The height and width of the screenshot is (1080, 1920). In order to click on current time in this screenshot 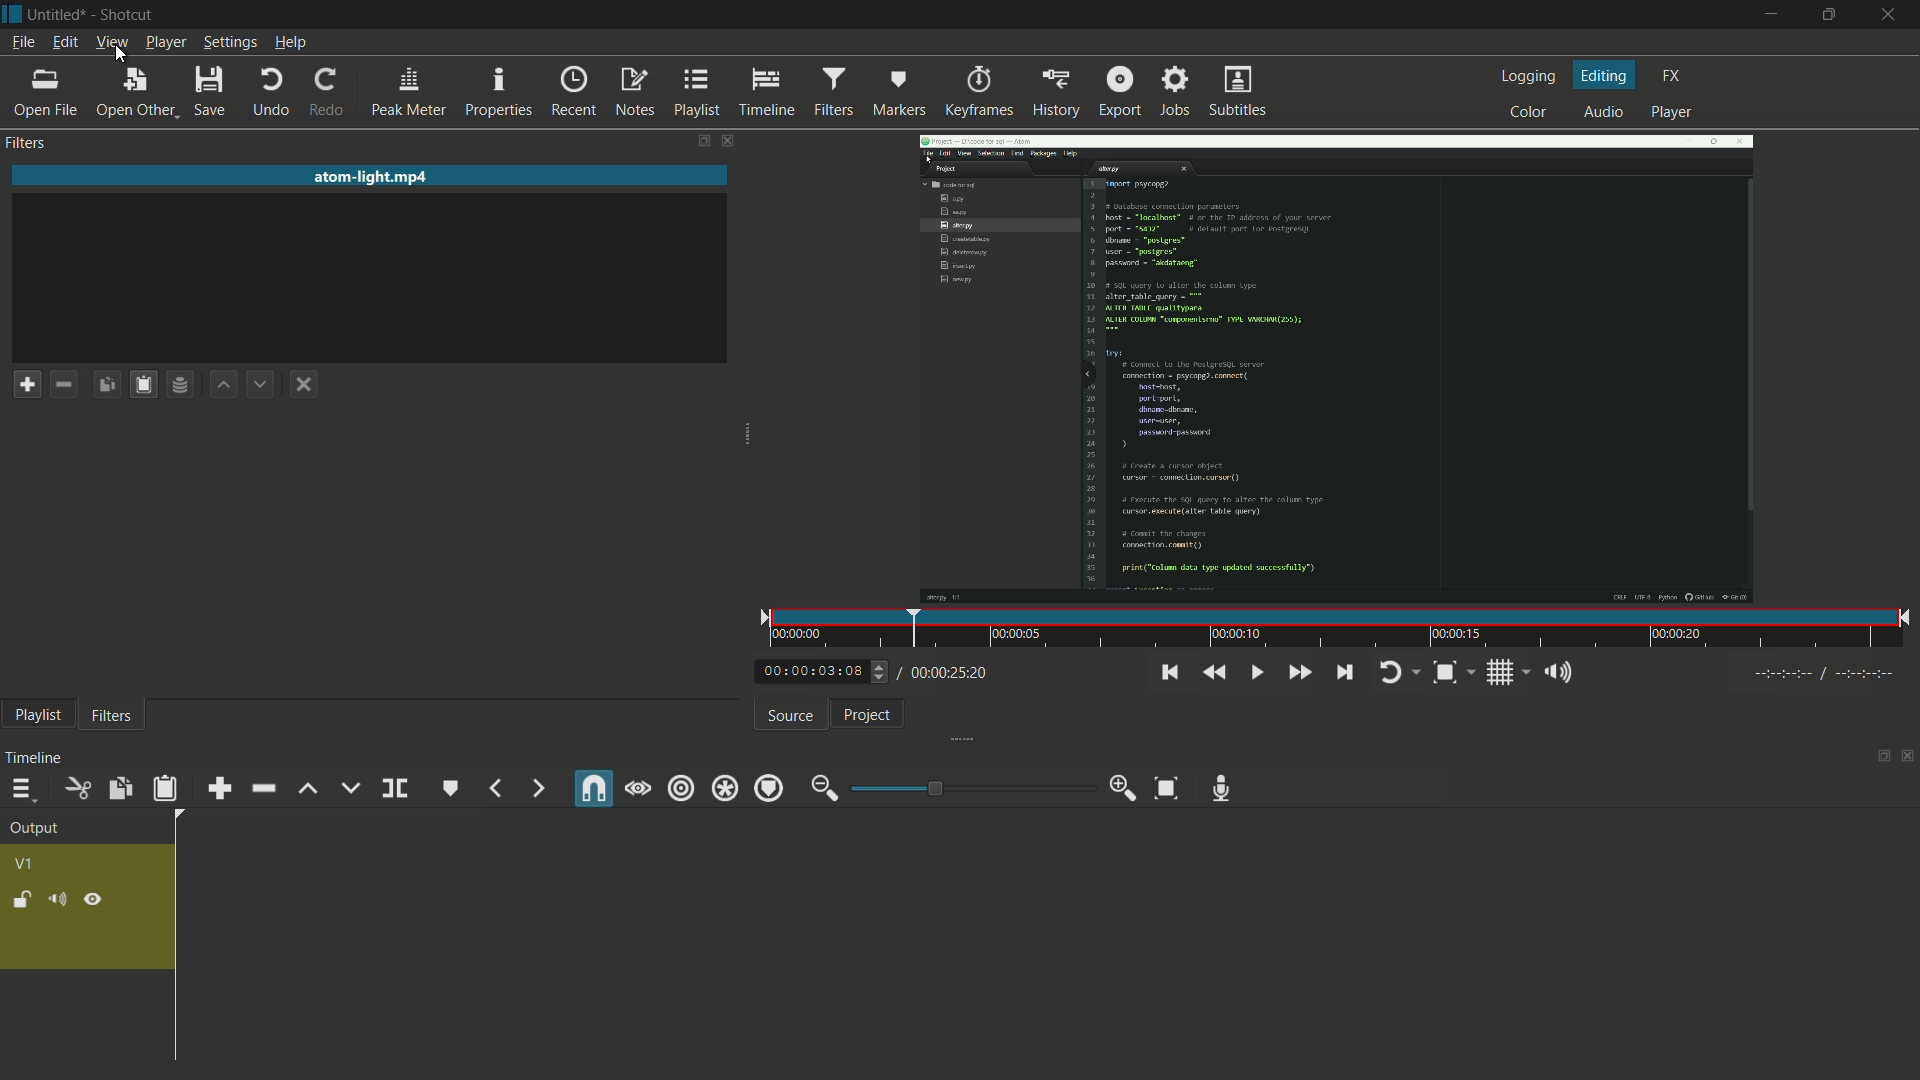, I will do `click(812, 671)`.